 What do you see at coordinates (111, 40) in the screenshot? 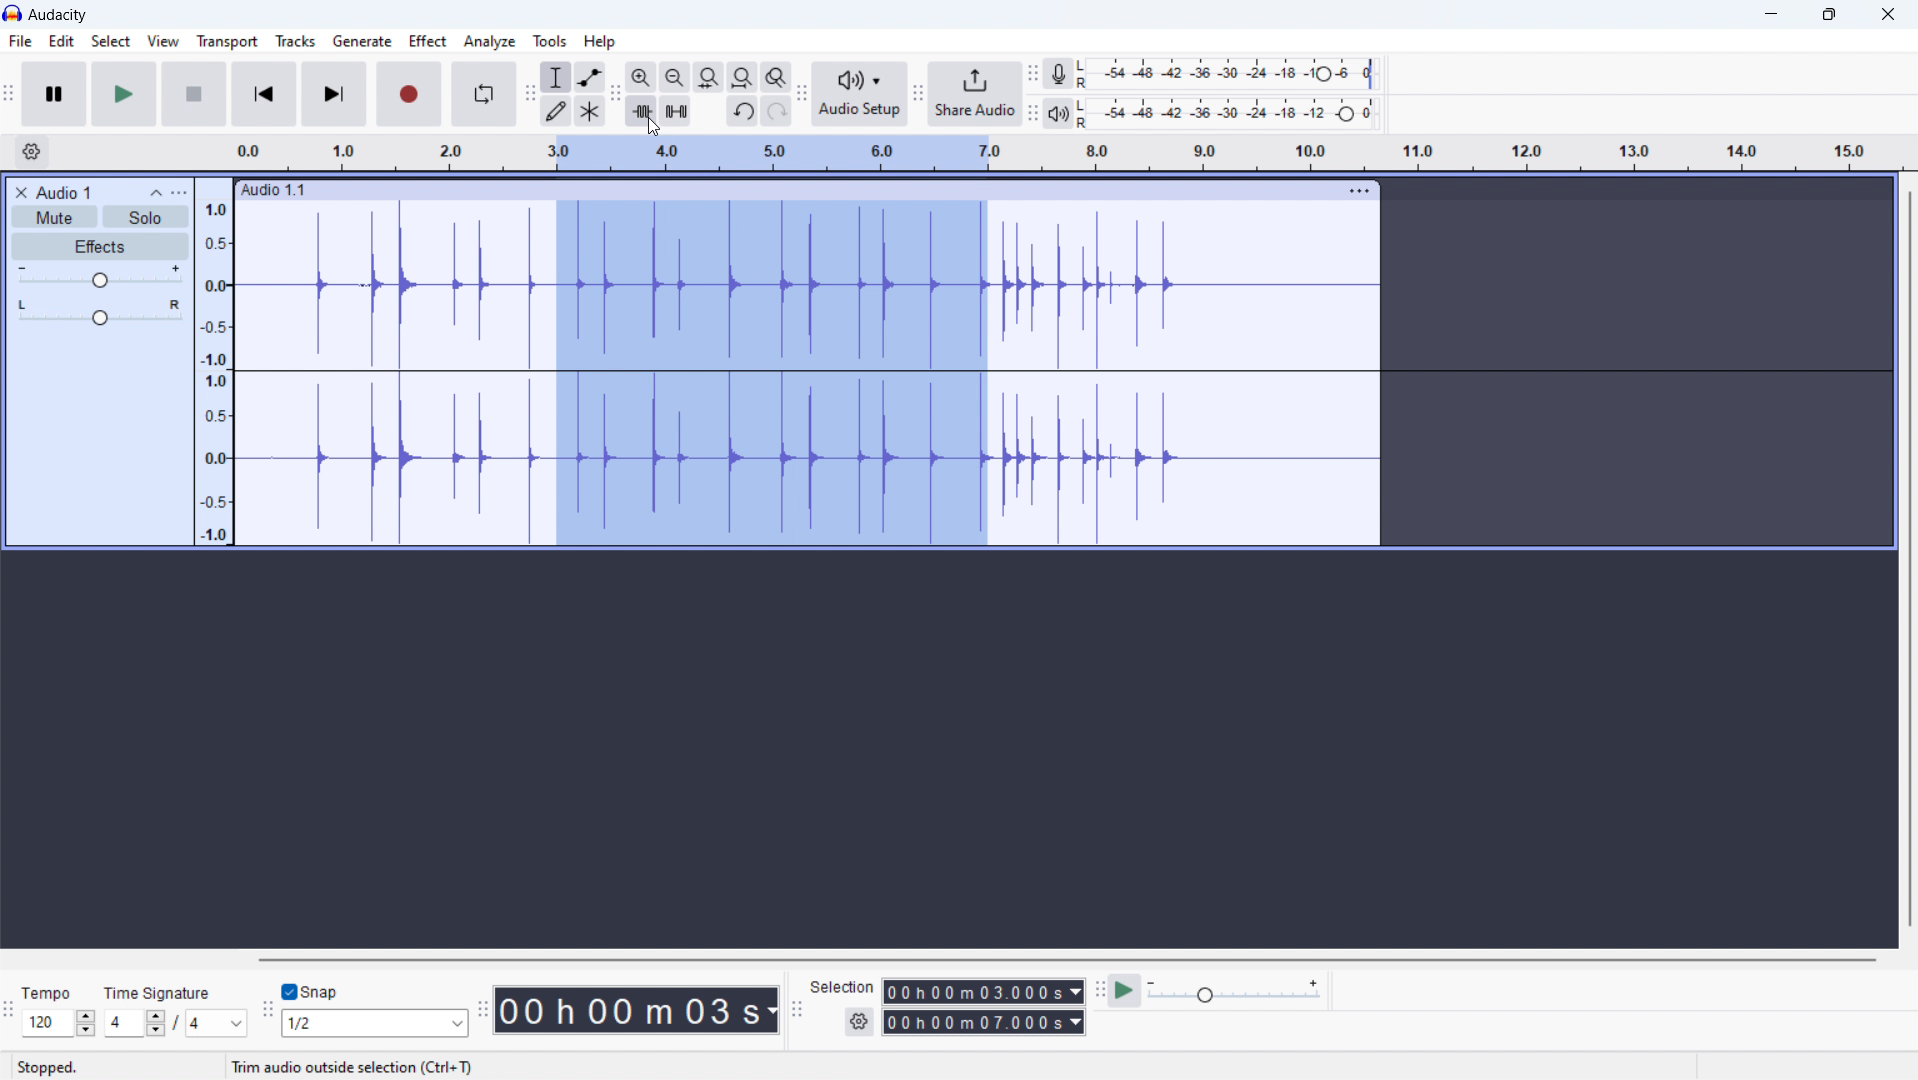
I see `select` at bounding box center [111, 40].